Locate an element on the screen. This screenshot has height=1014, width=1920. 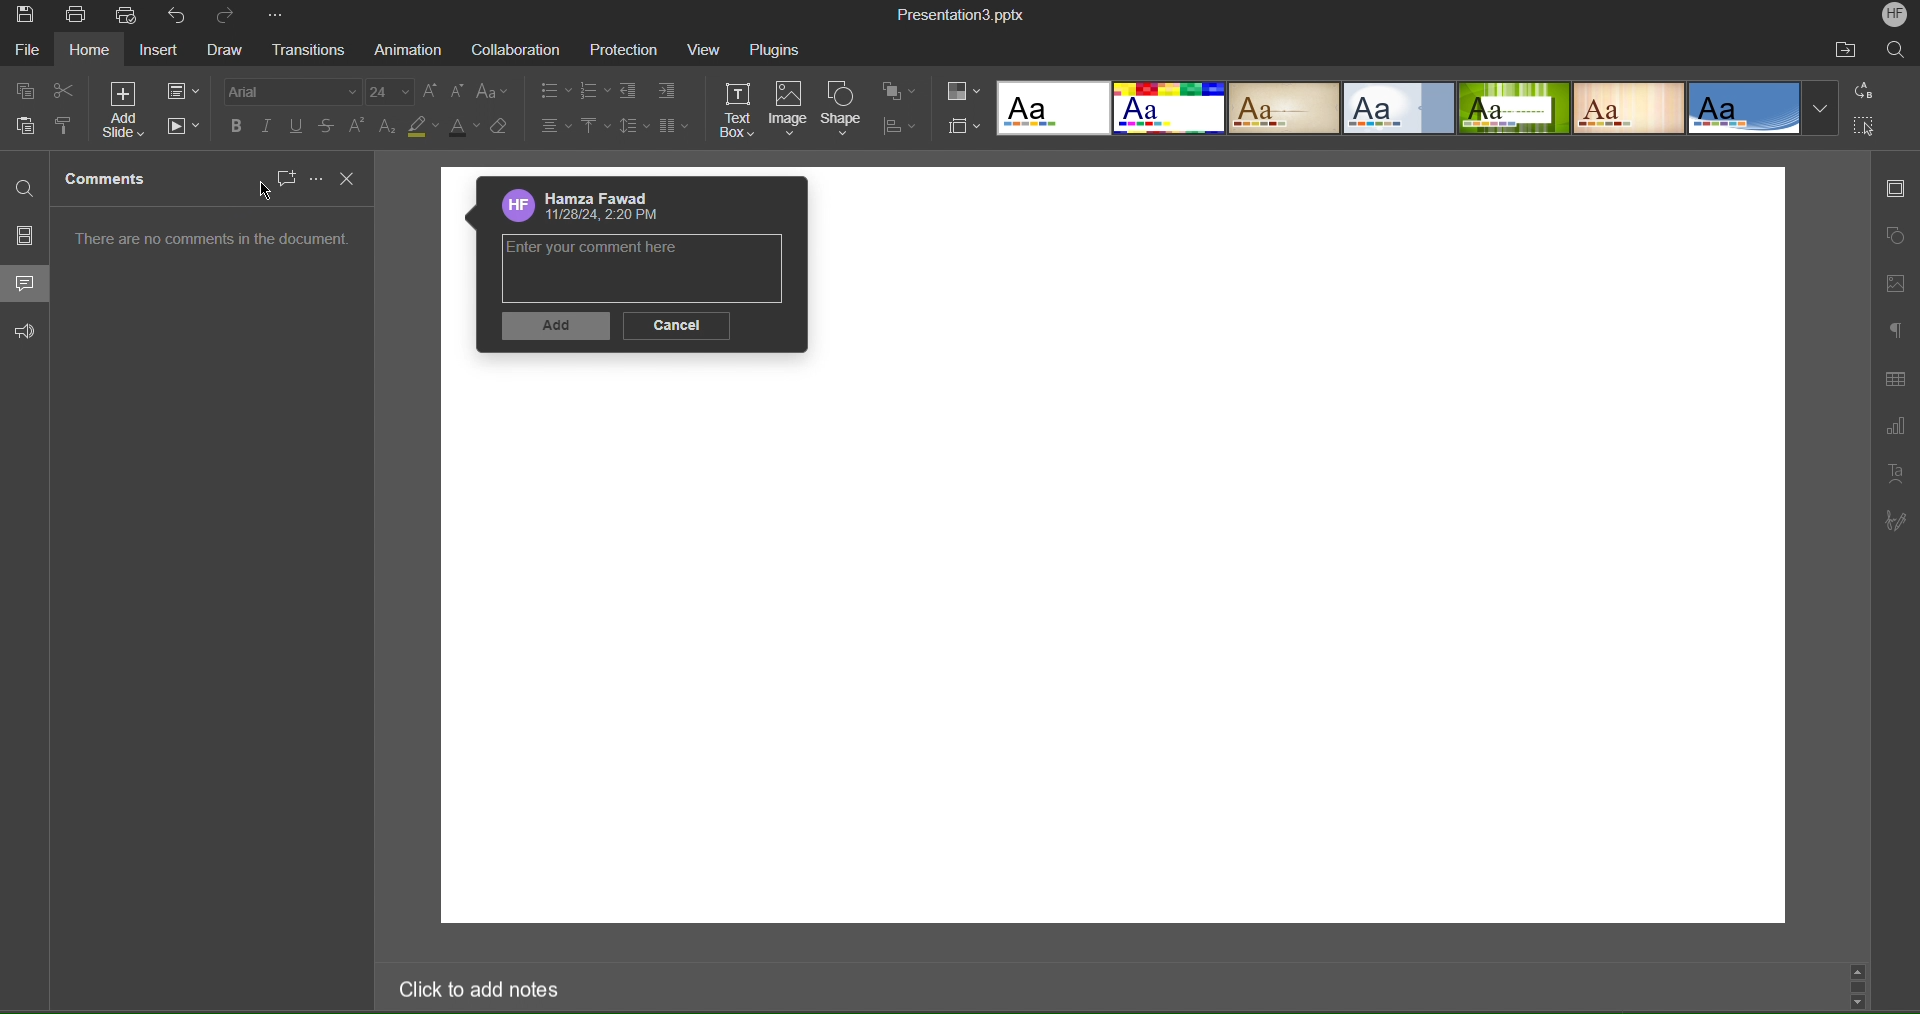
Underline is located at coordinates (297, 126).